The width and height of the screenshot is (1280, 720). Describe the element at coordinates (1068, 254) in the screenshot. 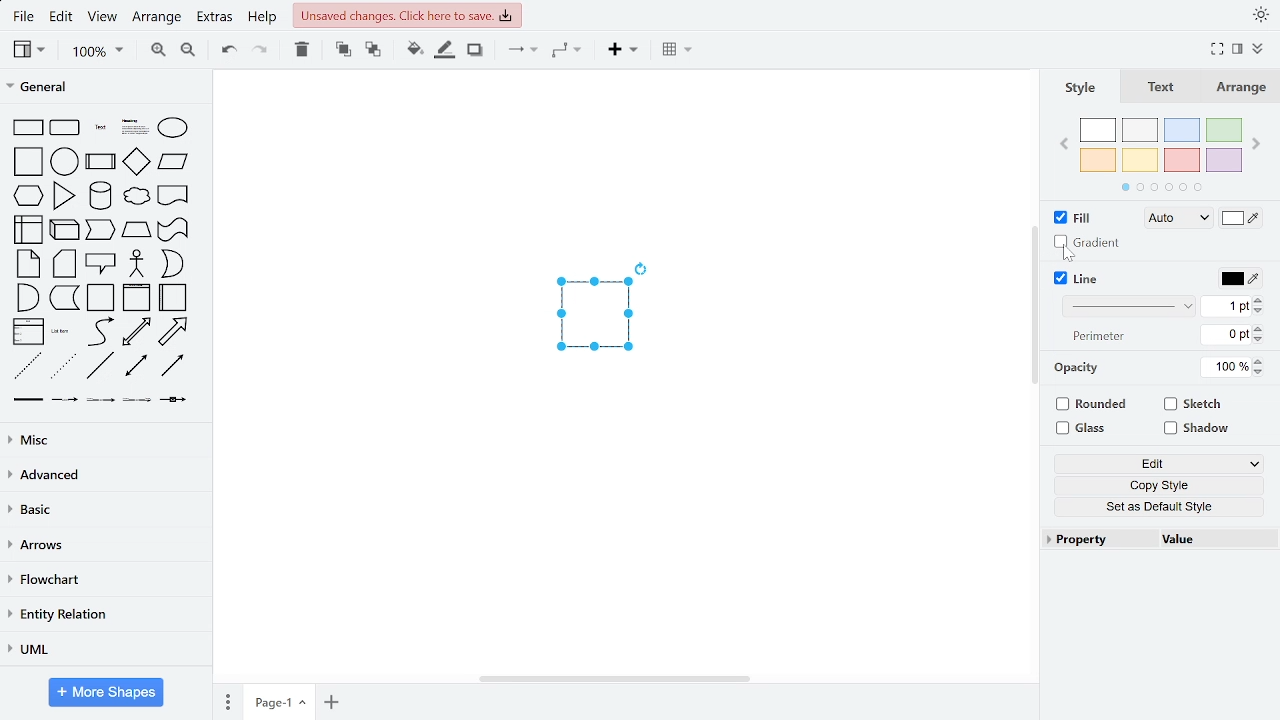

I see `cursor` at that location.